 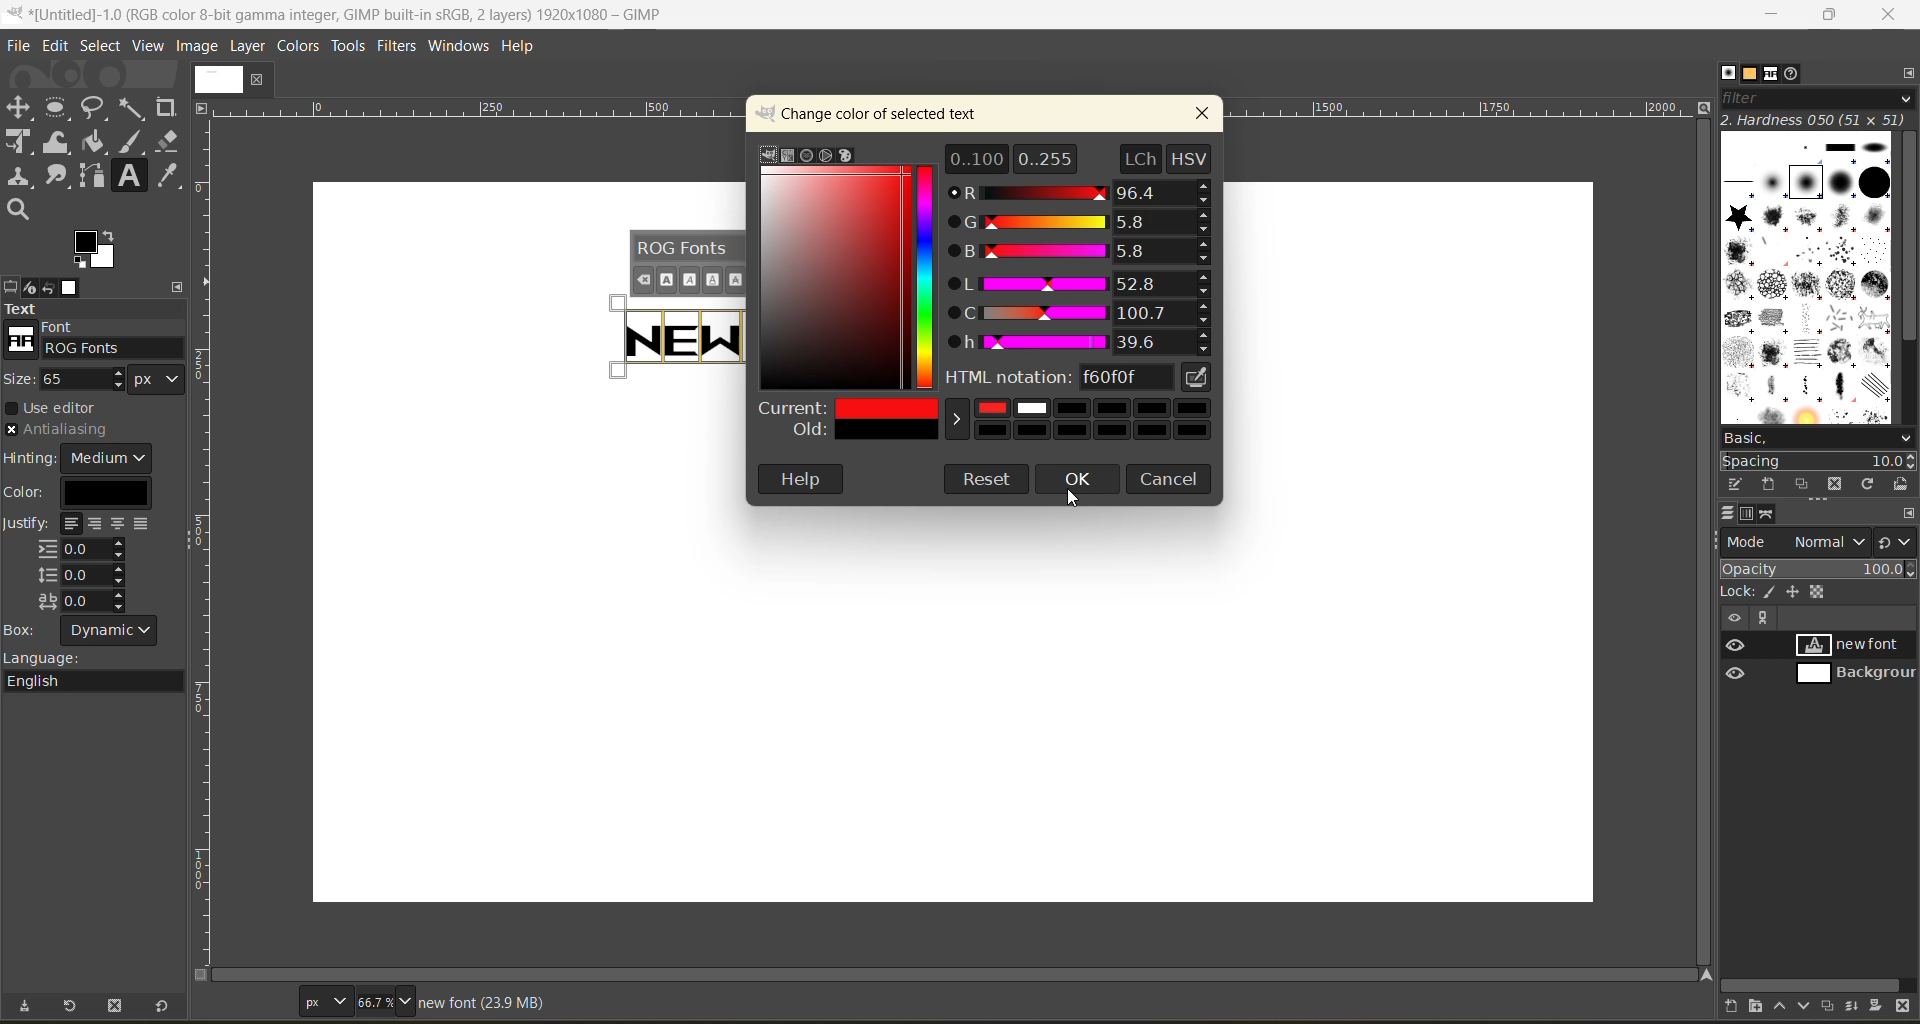 I want to click on view, so click(x=145, y=45).